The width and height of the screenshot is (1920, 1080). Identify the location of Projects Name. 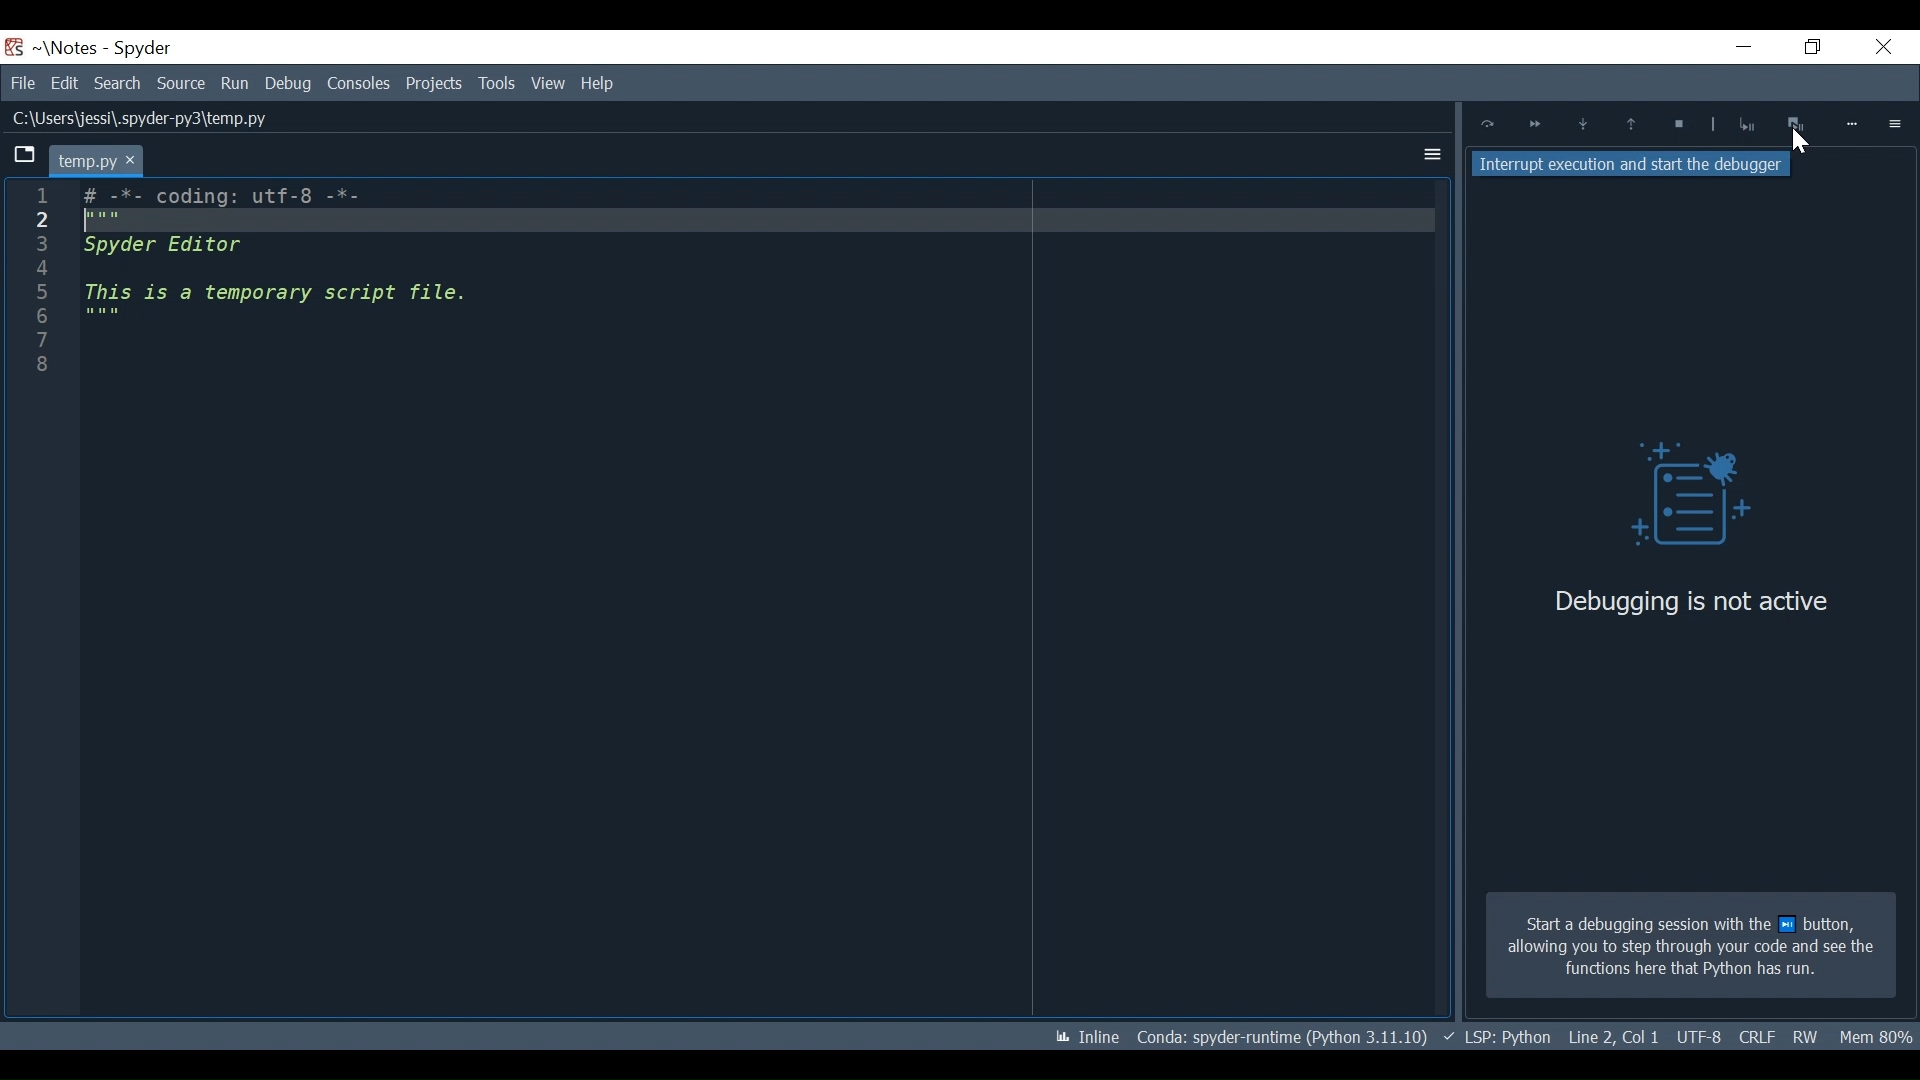
(73, 48).